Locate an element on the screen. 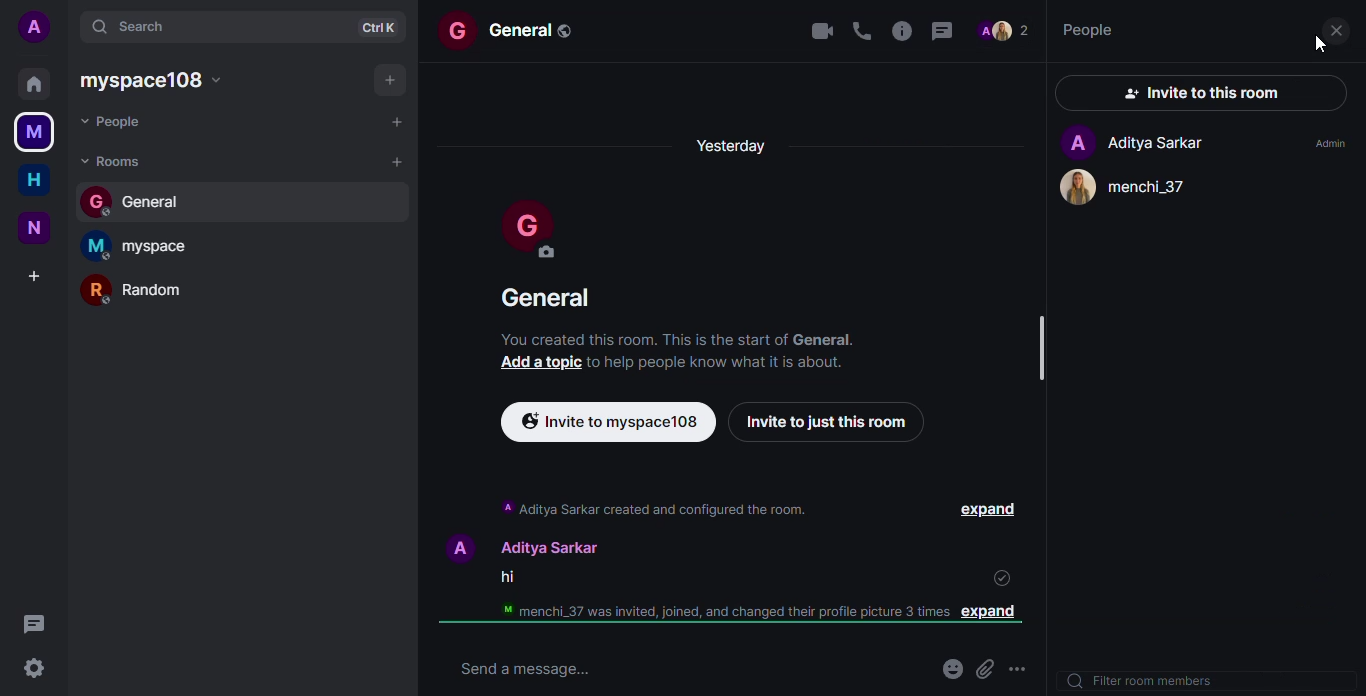  invite to this room is located at coordinates (1203, 92).